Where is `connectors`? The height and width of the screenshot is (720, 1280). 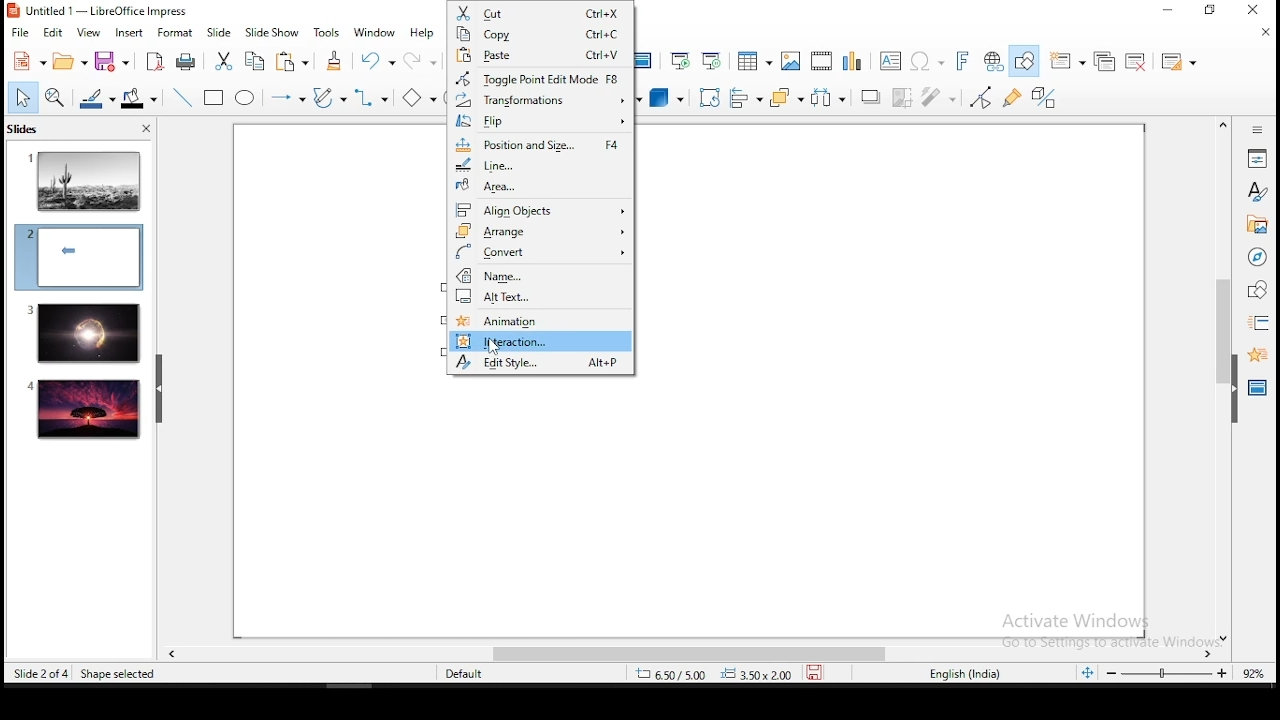 connectors is located at coordinates (367, 98).